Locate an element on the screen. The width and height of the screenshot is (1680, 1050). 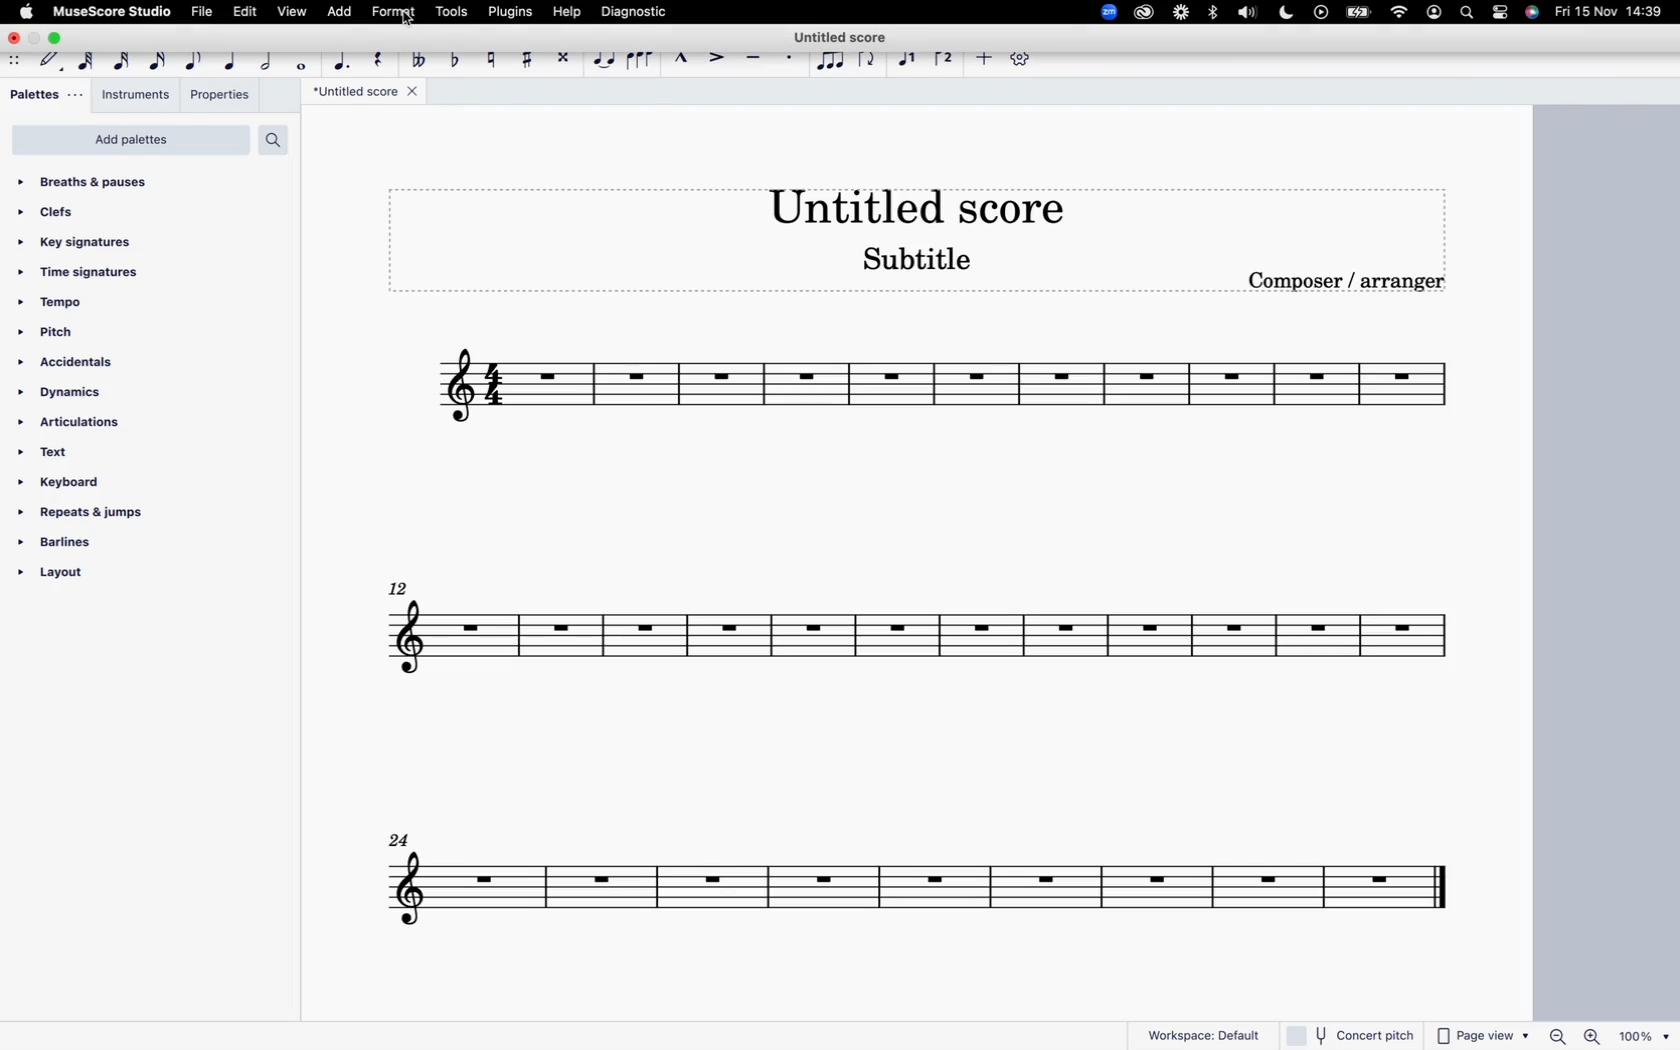
tuplet is located at coordinates (833, 62).